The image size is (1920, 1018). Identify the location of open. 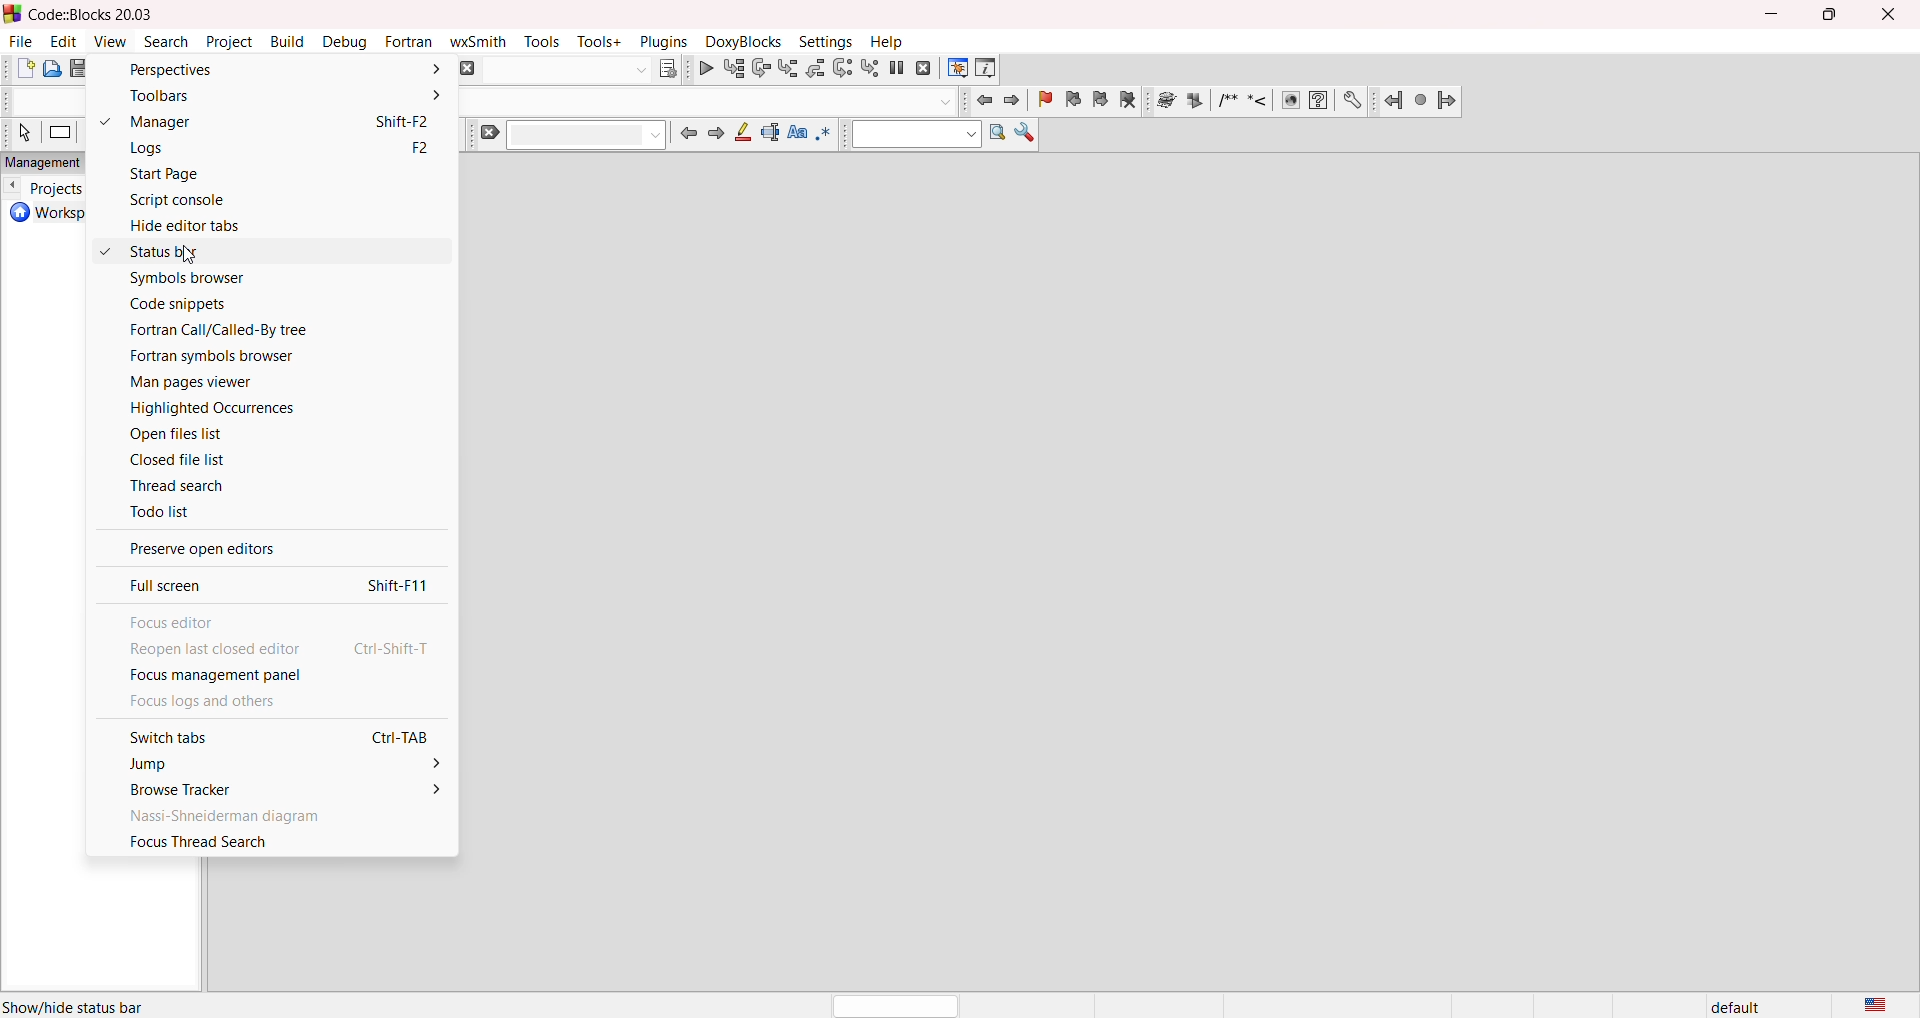
(53, 69).